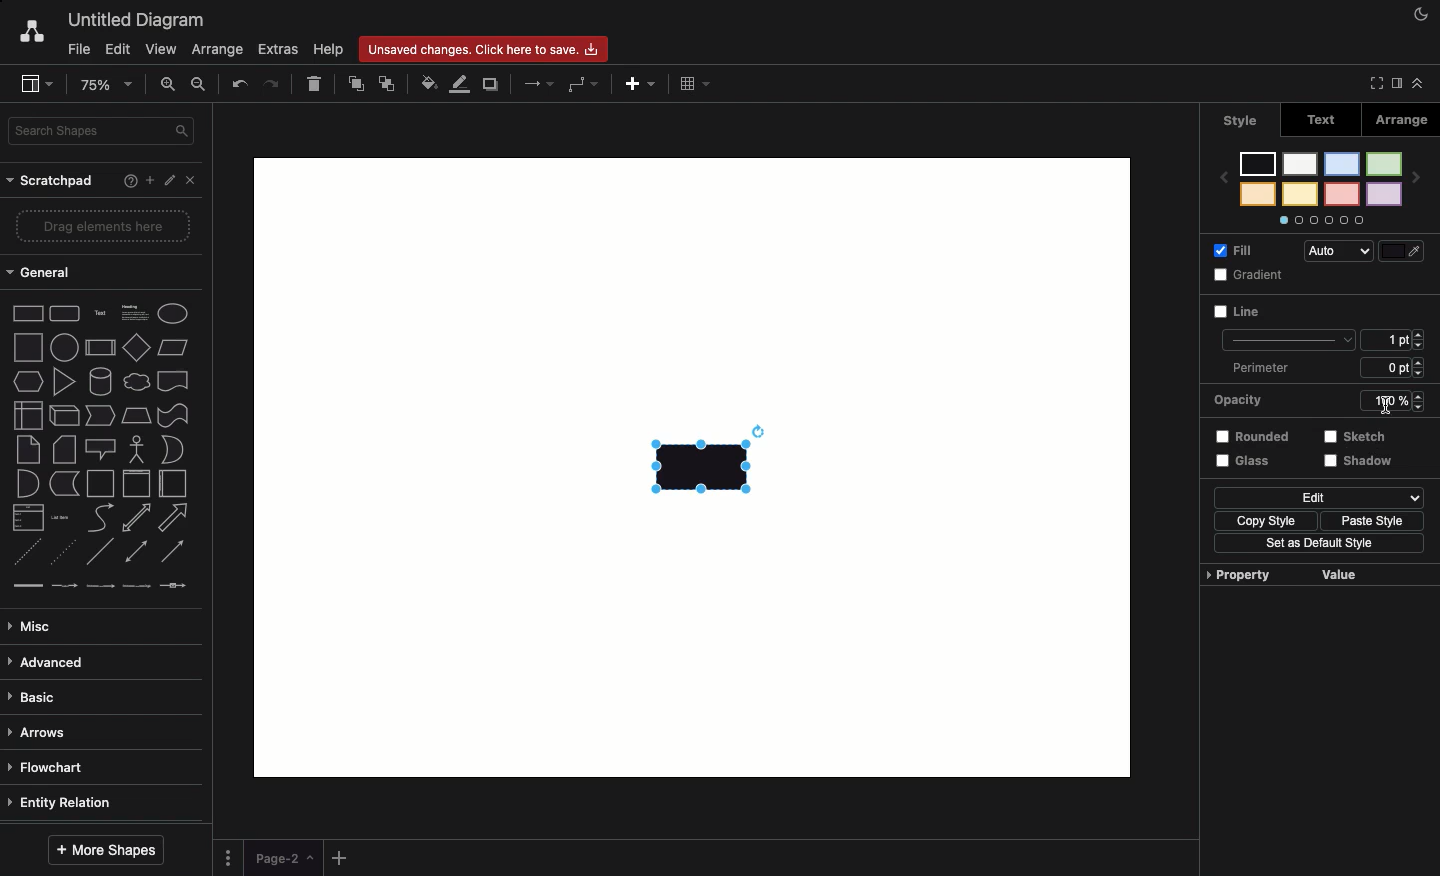  What do you see at coordinates (23, 551) in the screenshot?
I see `dashed line` at bounding box center [23, 551].